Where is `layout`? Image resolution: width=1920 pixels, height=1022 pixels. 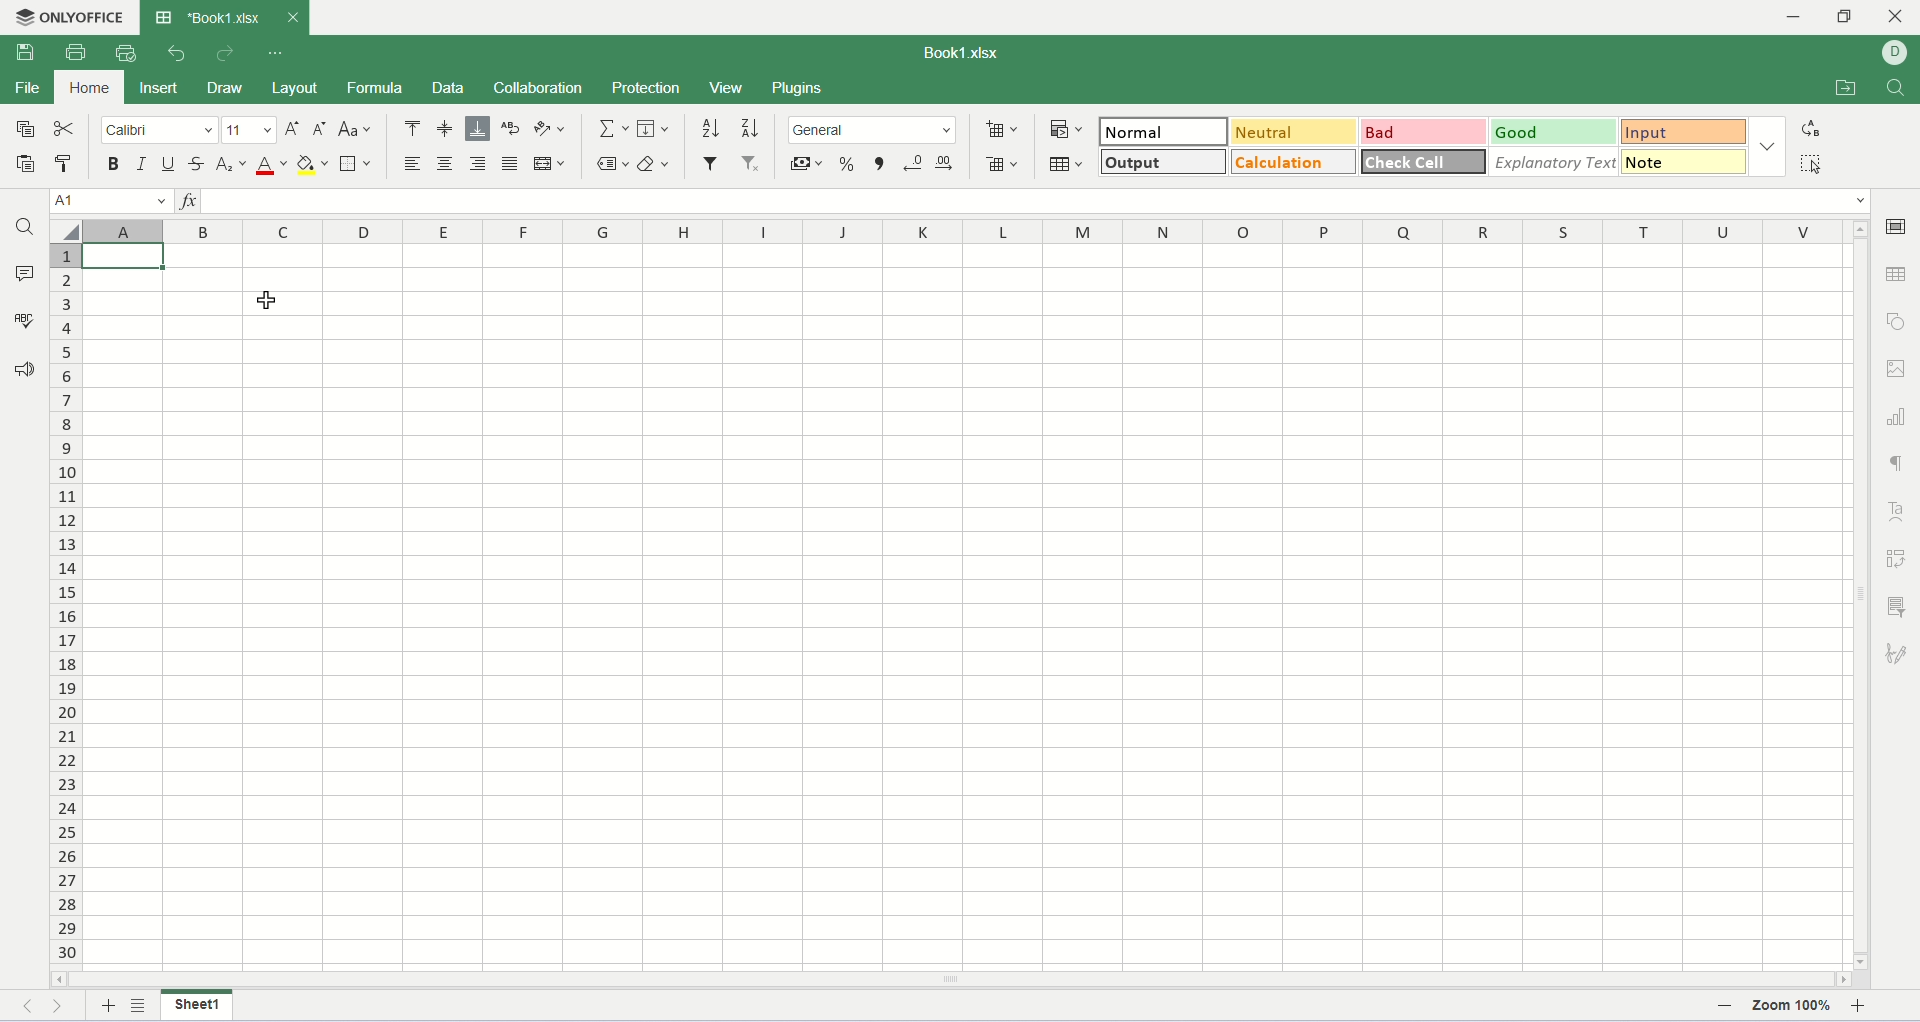 layout is located at coordinates (296, 89).